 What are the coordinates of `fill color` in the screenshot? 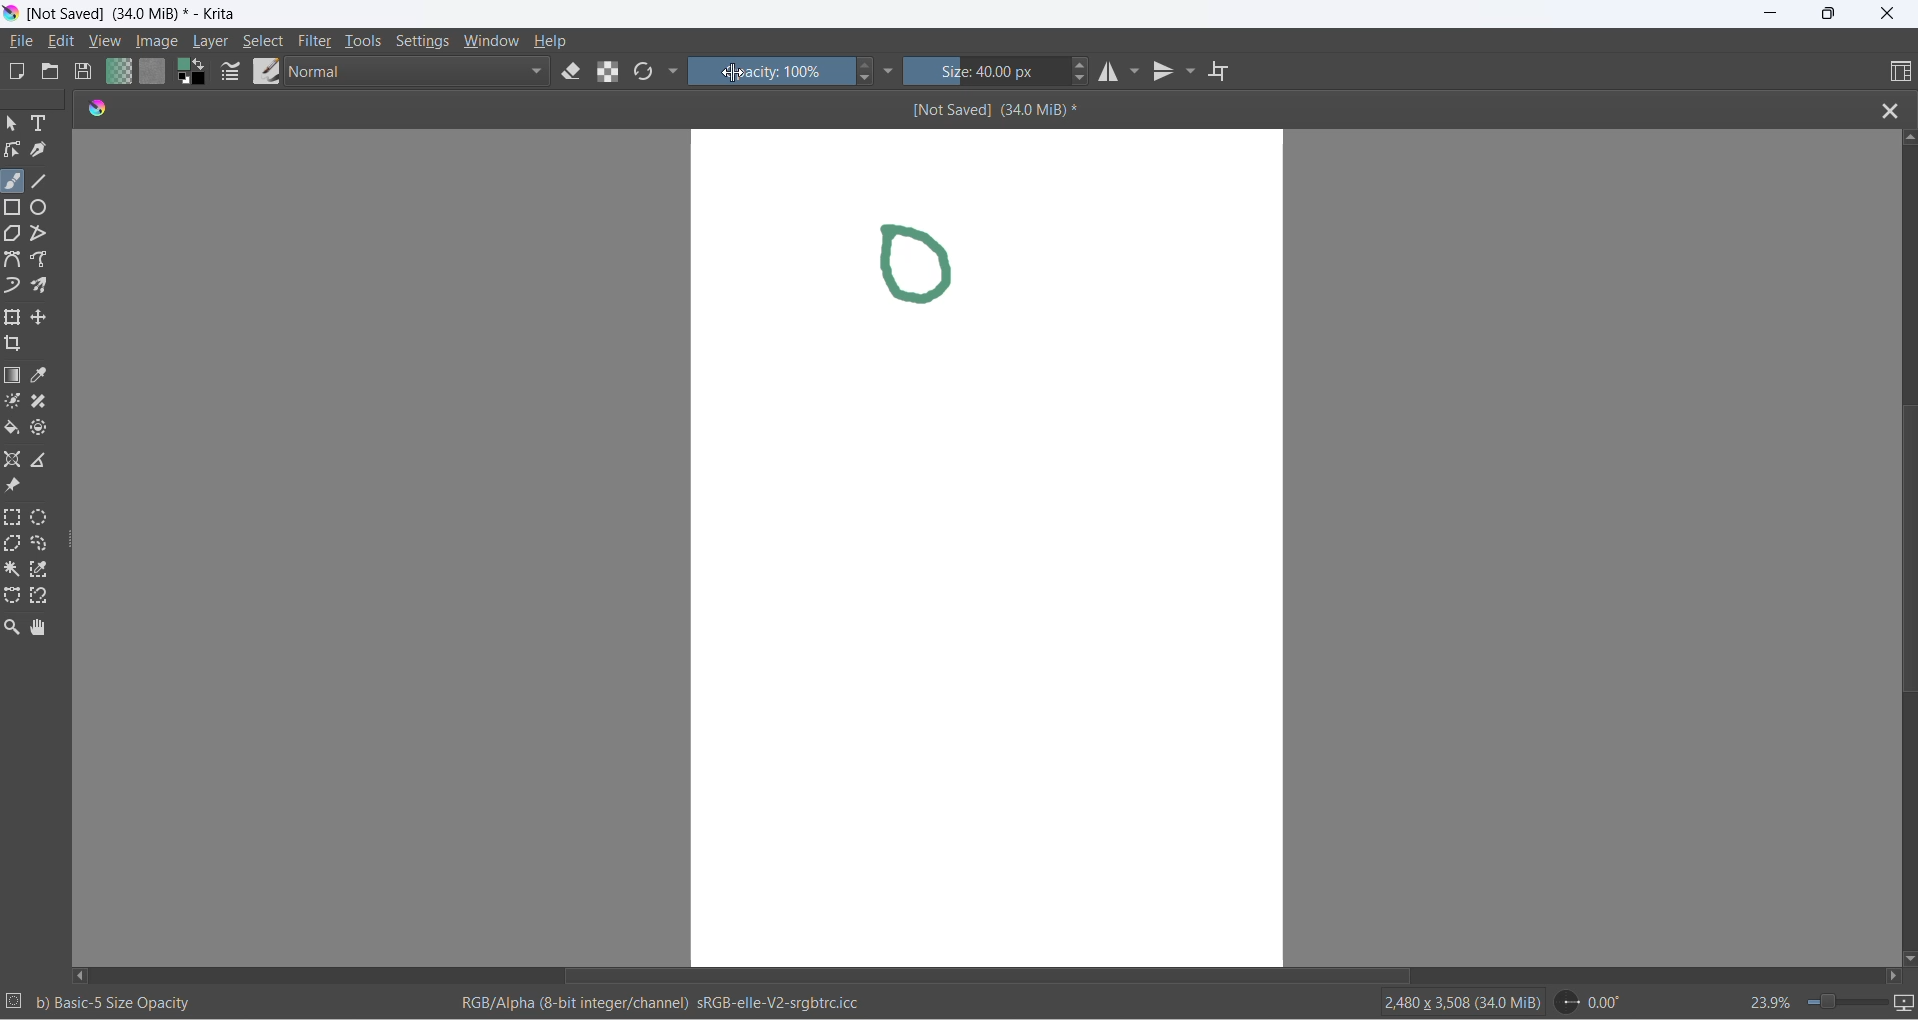 It's located at (15, 431).